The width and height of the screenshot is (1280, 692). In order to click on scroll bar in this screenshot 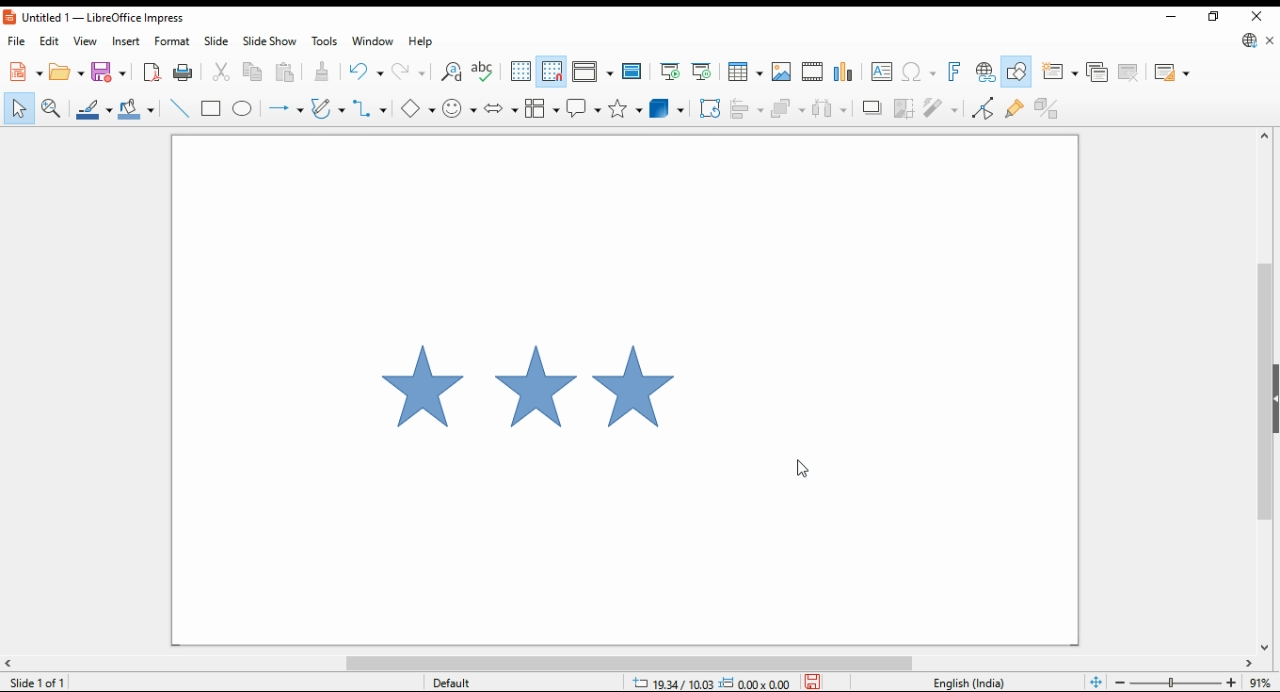, I will do `click(1264, 389)`.